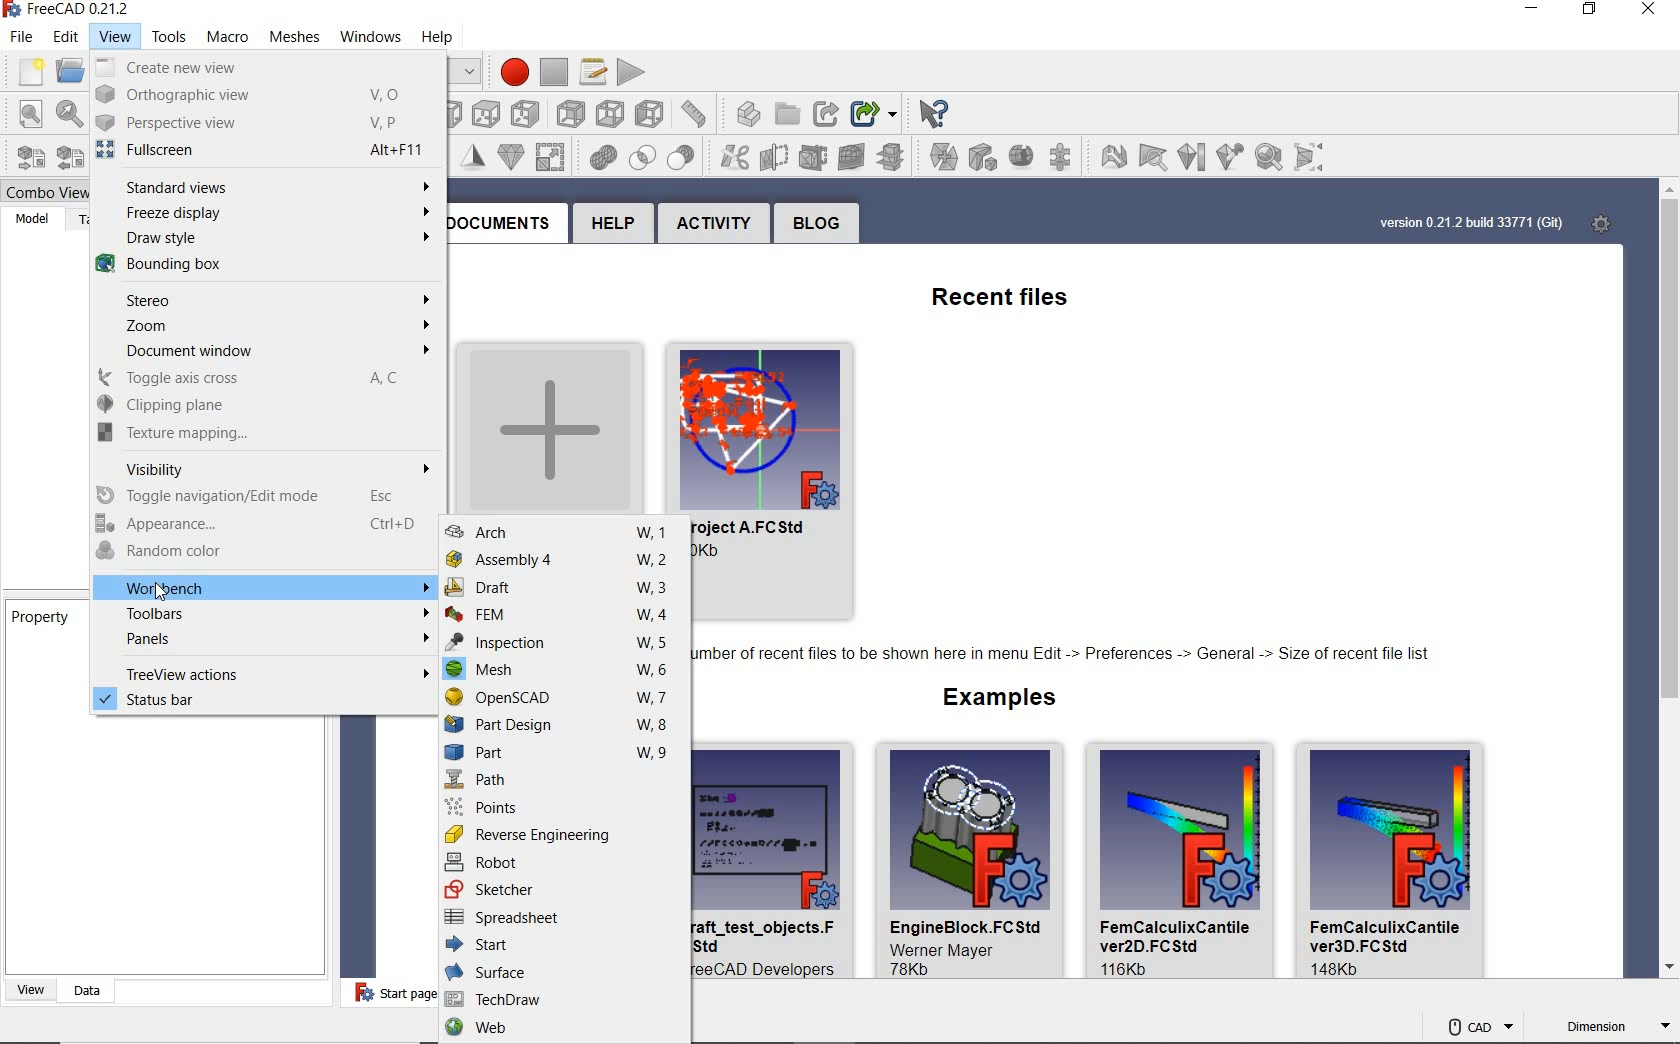 This screenshot has width=1680, height=1044. Describe the element at coordinates (261, 240) in the screenshot. I see `draw style` at that location.